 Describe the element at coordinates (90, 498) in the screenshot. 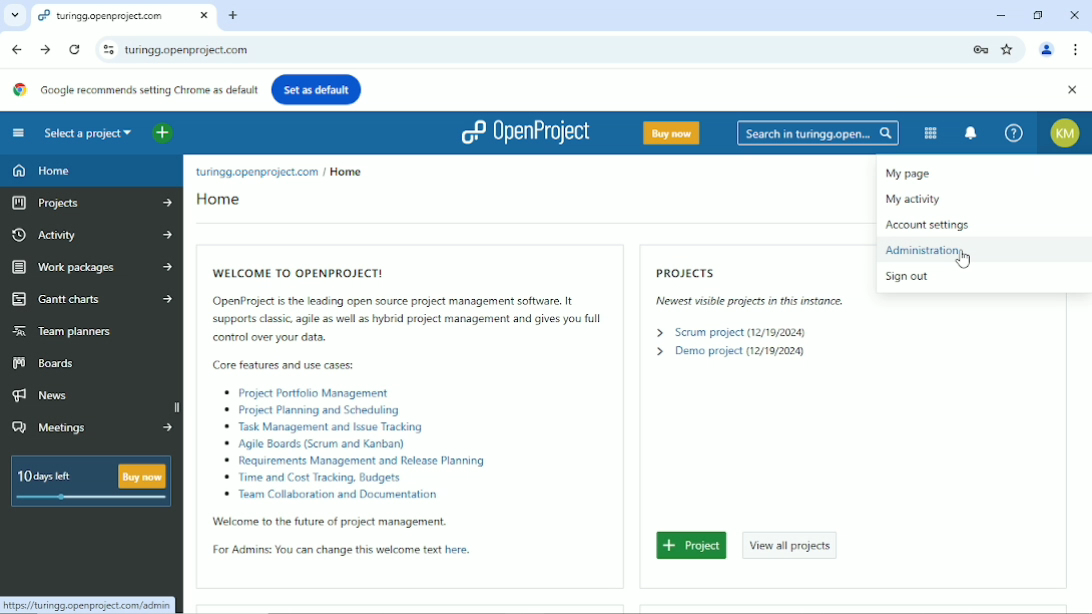

I see `slide bar displaying number of days left` at that location.